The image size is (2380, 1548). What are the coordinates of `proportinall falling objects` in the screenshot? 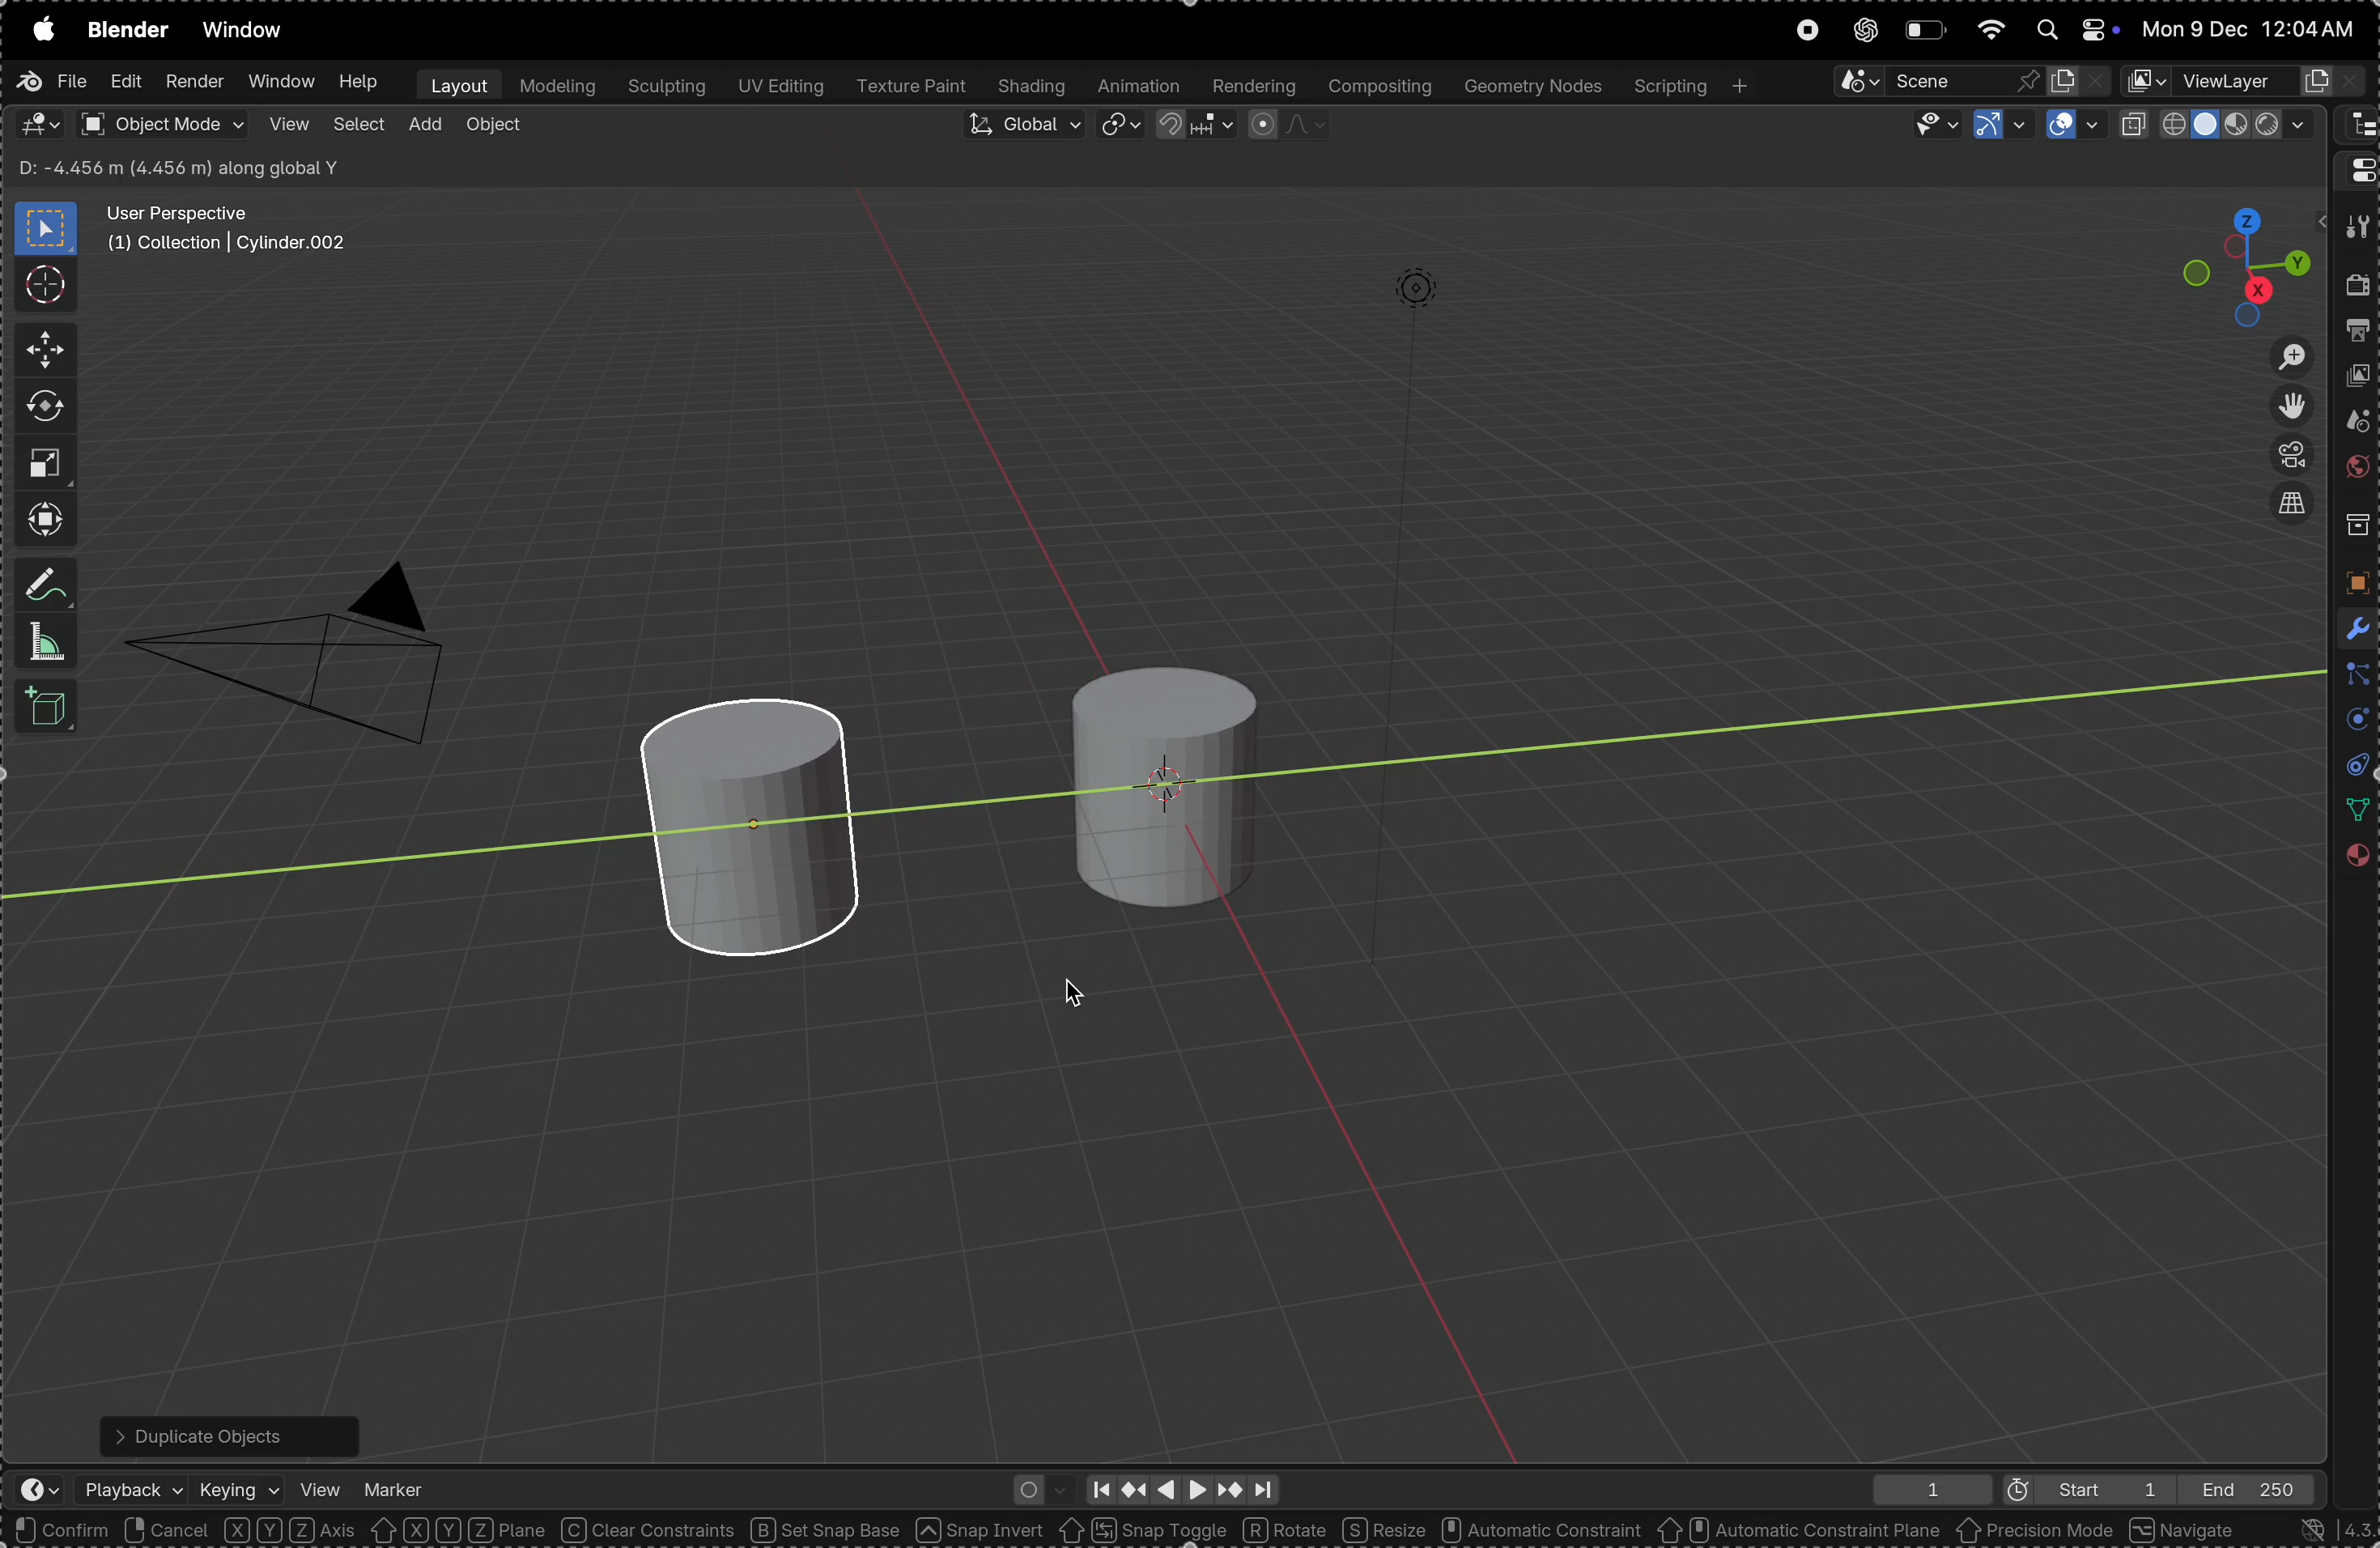 It's located at (1278, 125).